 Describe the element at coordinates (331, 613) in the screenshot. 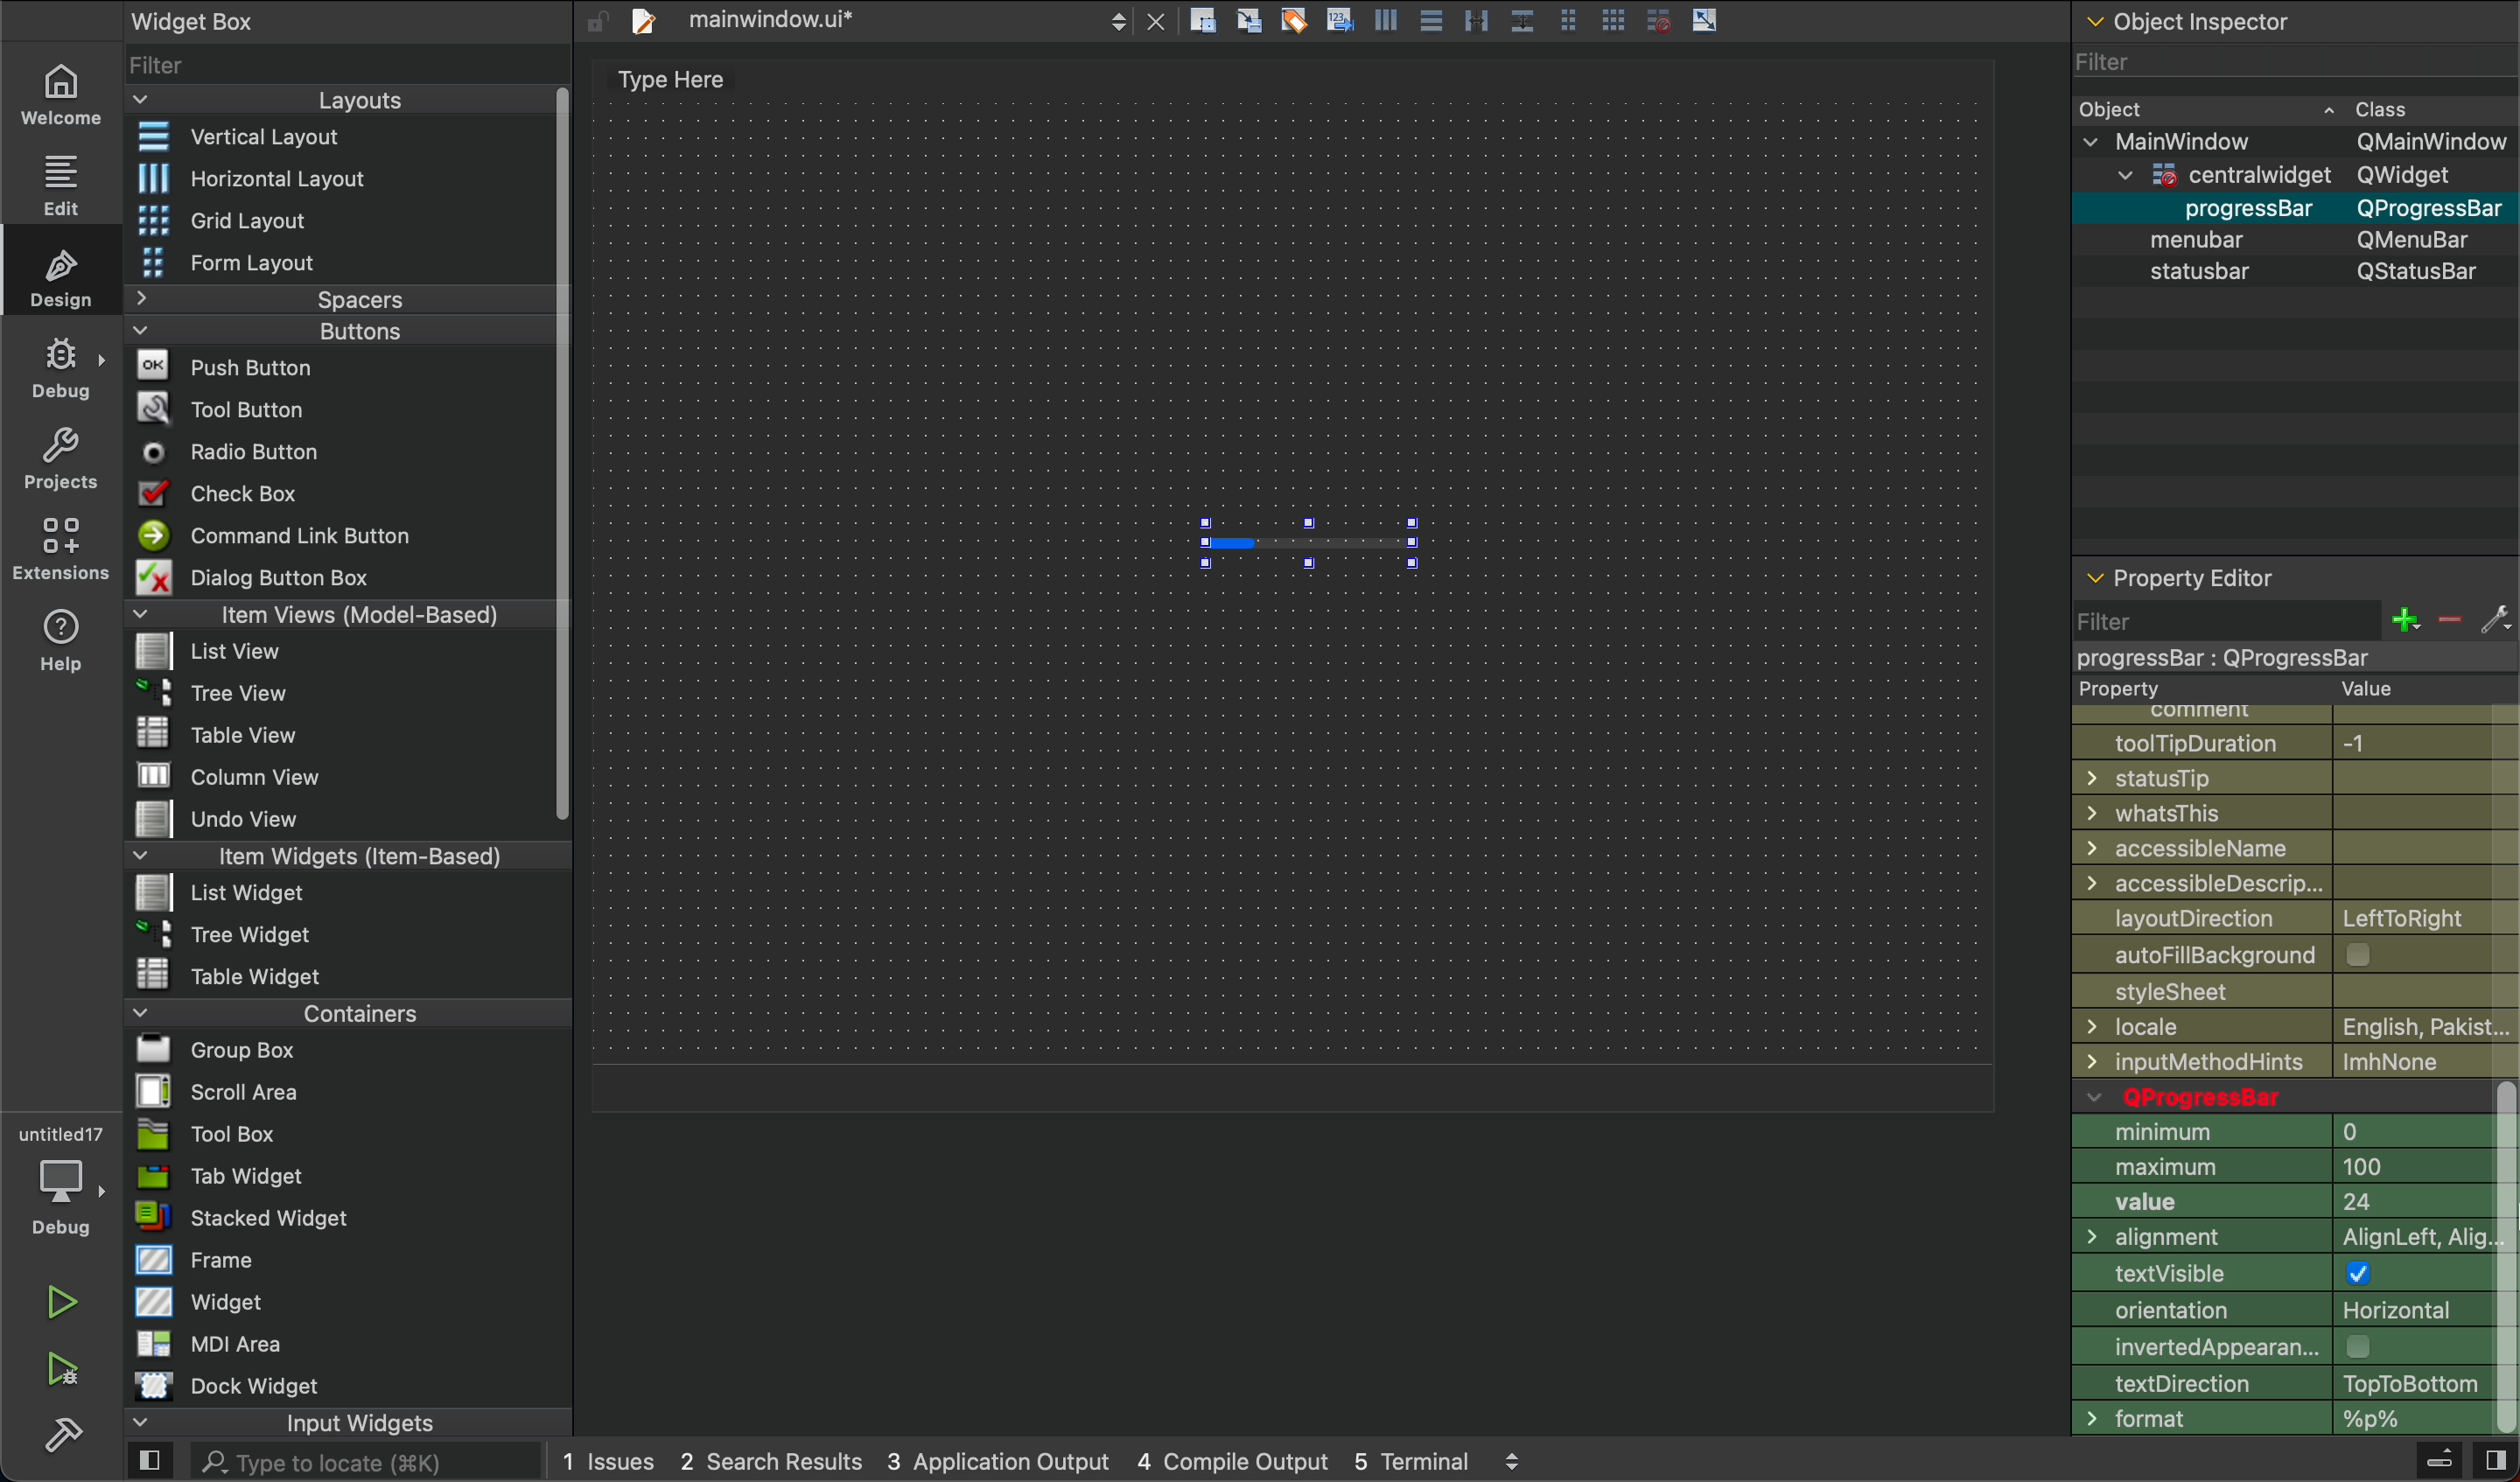

I see `Items View` at that location.